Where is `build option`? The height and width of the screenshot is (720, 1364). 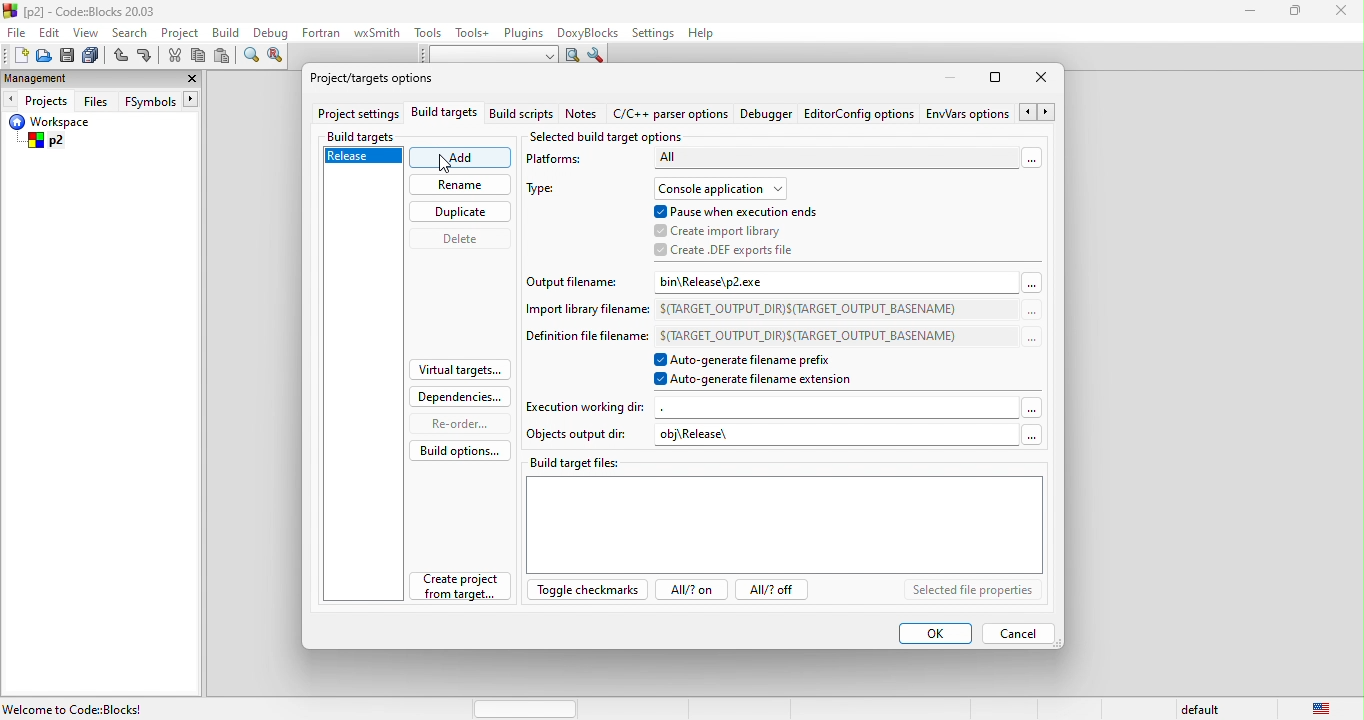 build option is located at coordinates (454, 449).